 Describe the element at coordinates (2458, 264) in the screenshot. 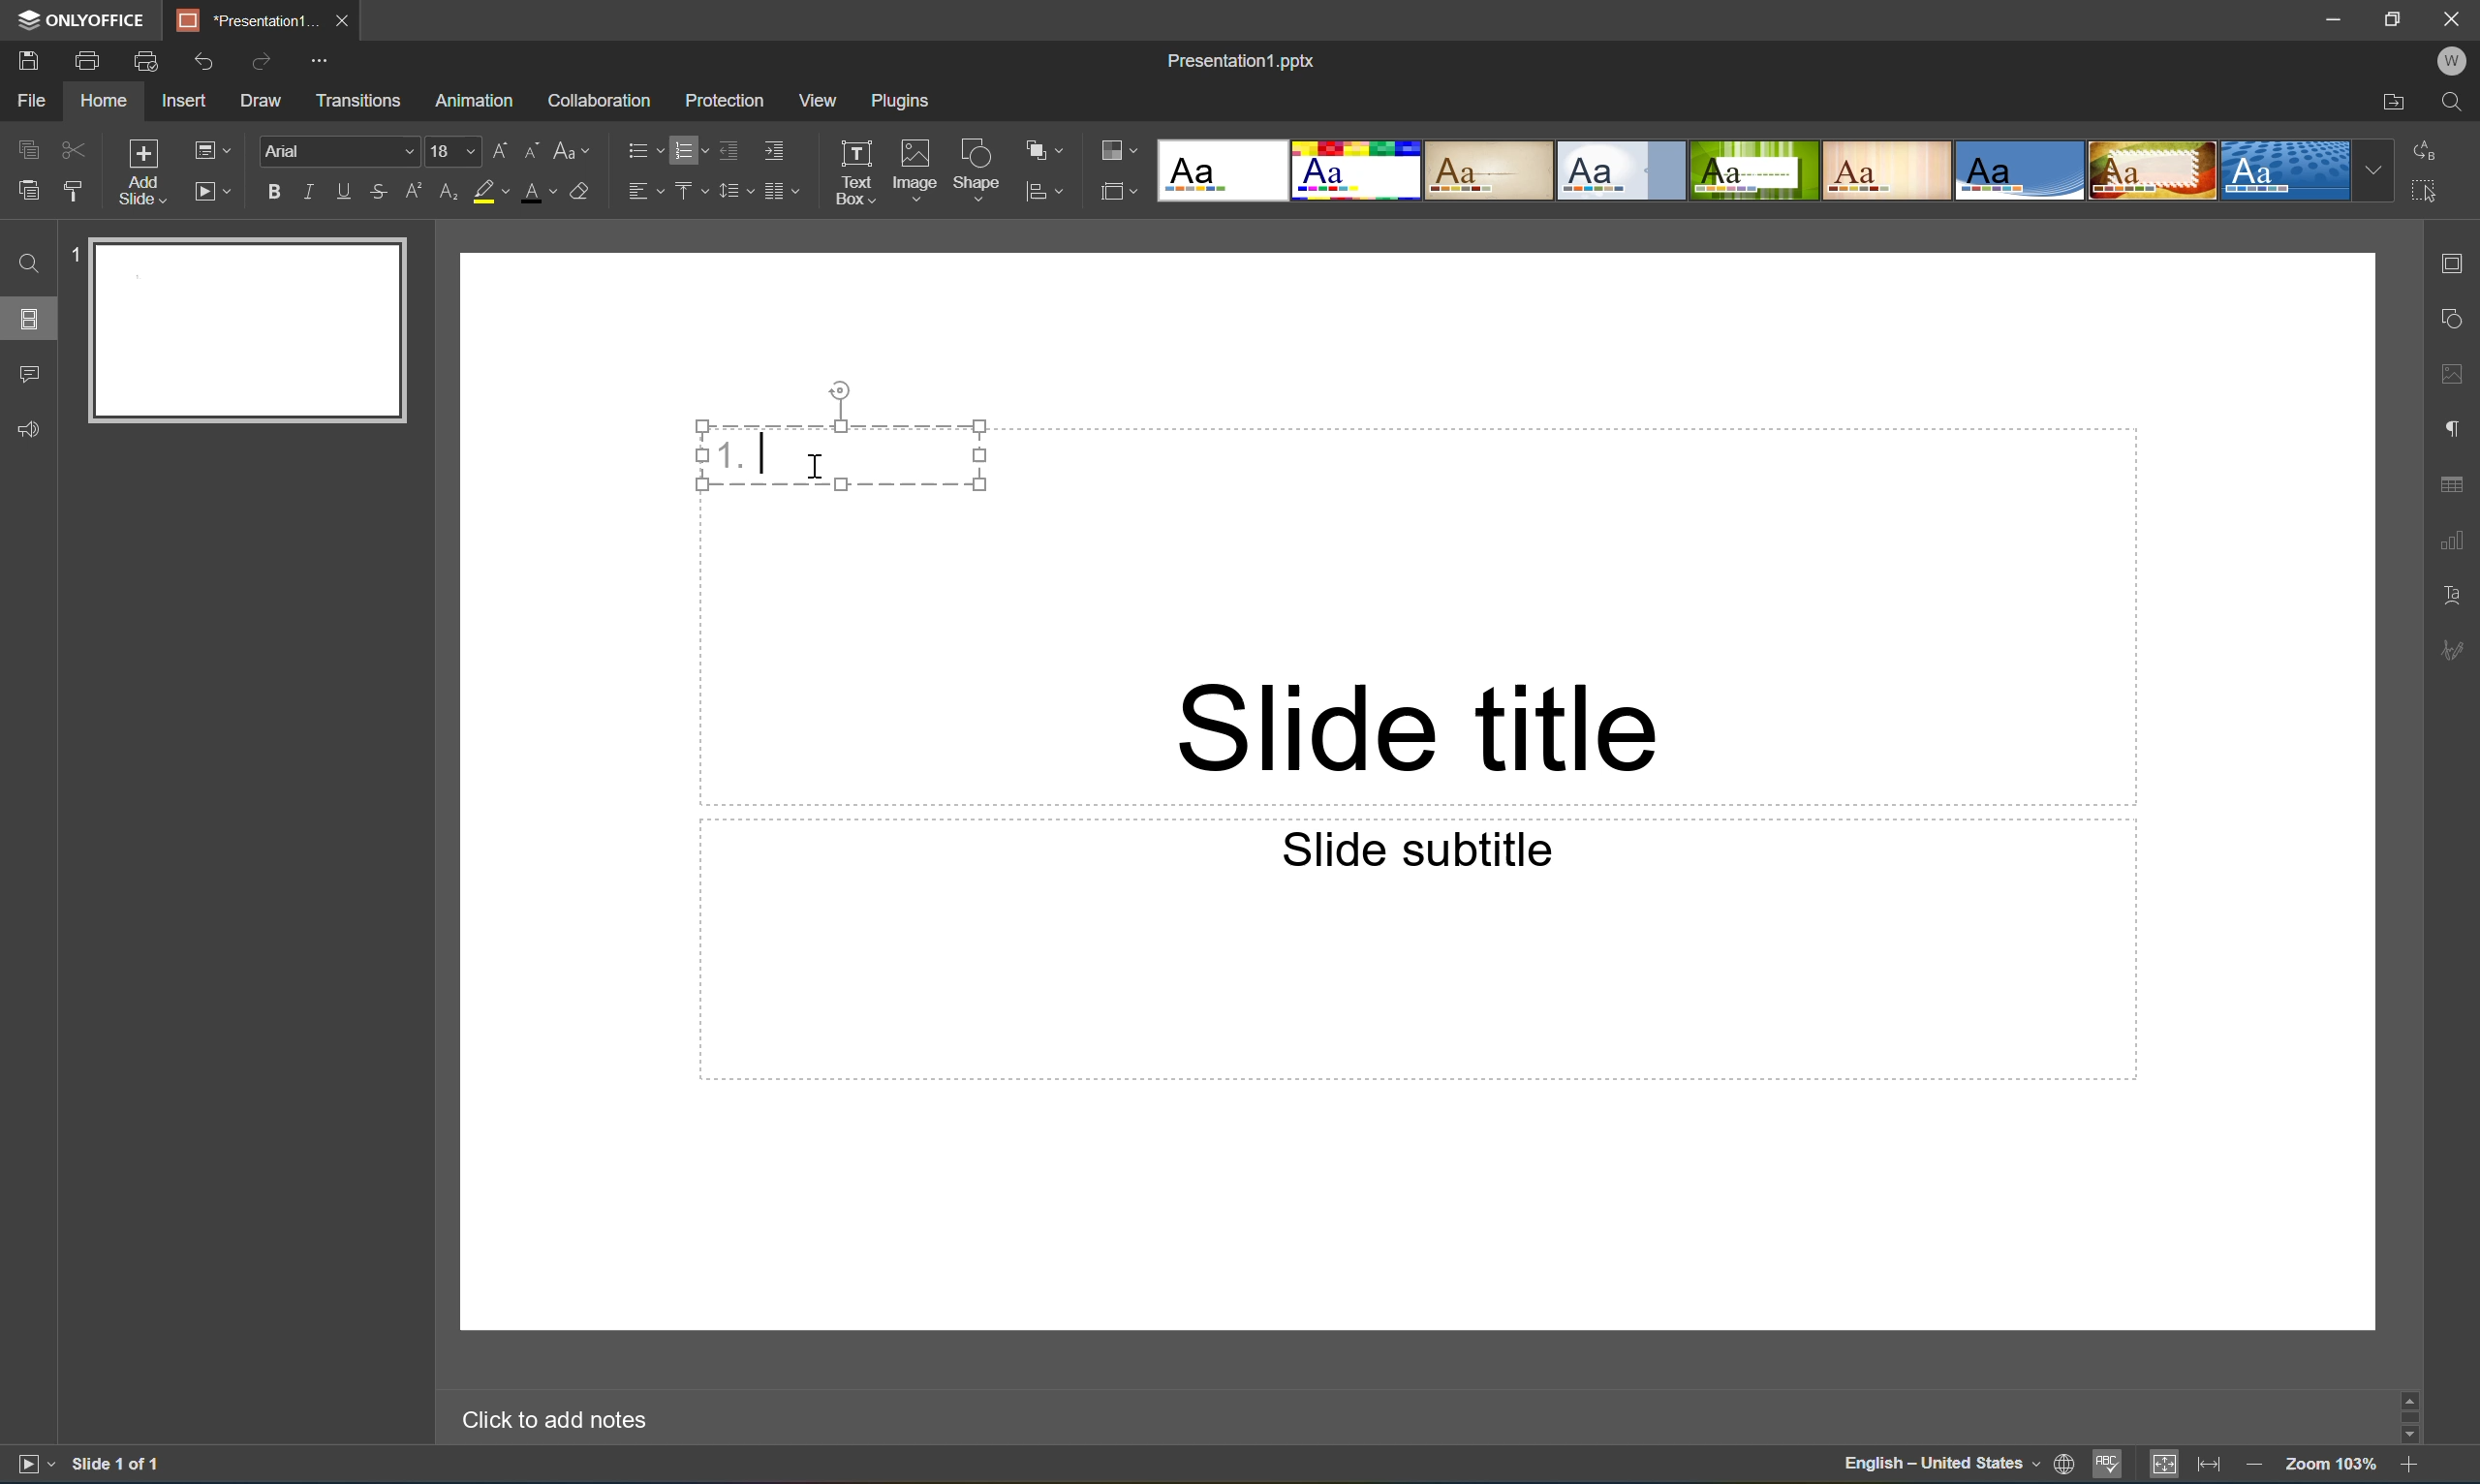

I see `Slide settings` at that location.